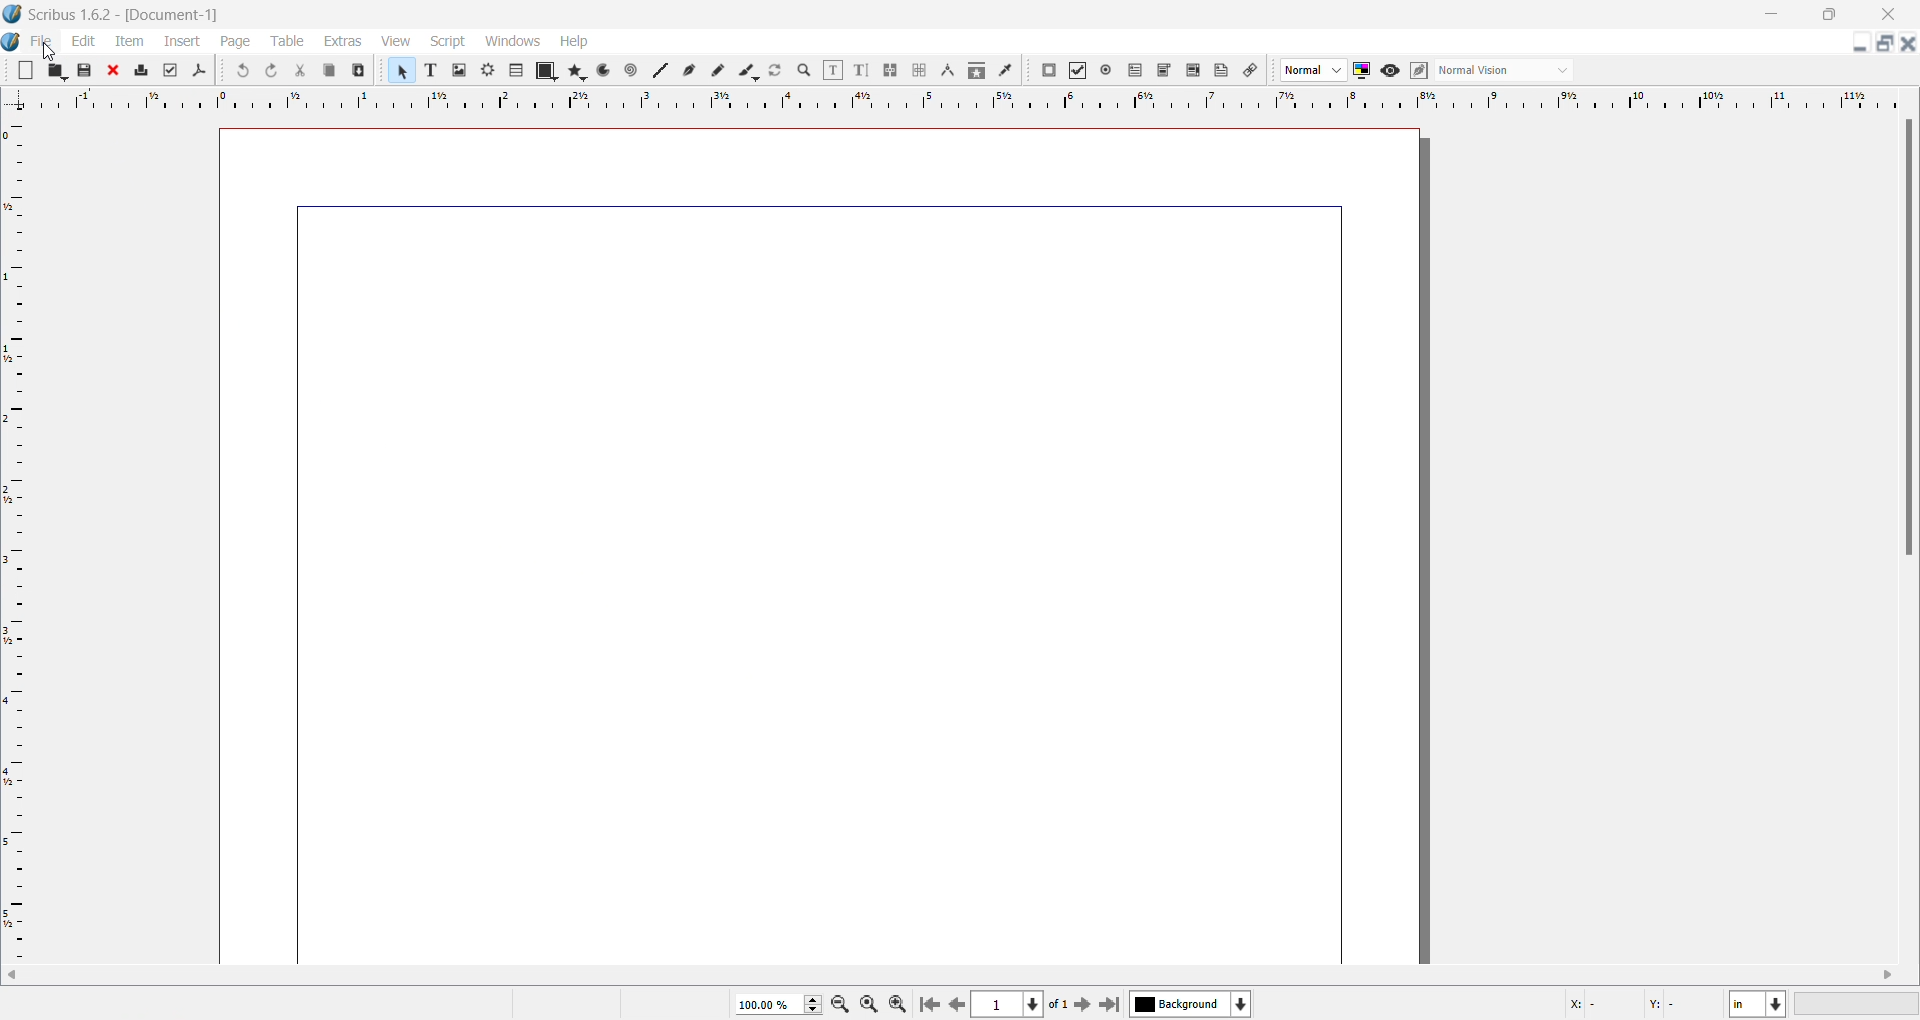 The height and width of the screenshot is (1020, 1920). Describe the element at coordinates (1584, 1007) in the screenshot. I see `X` at that location.